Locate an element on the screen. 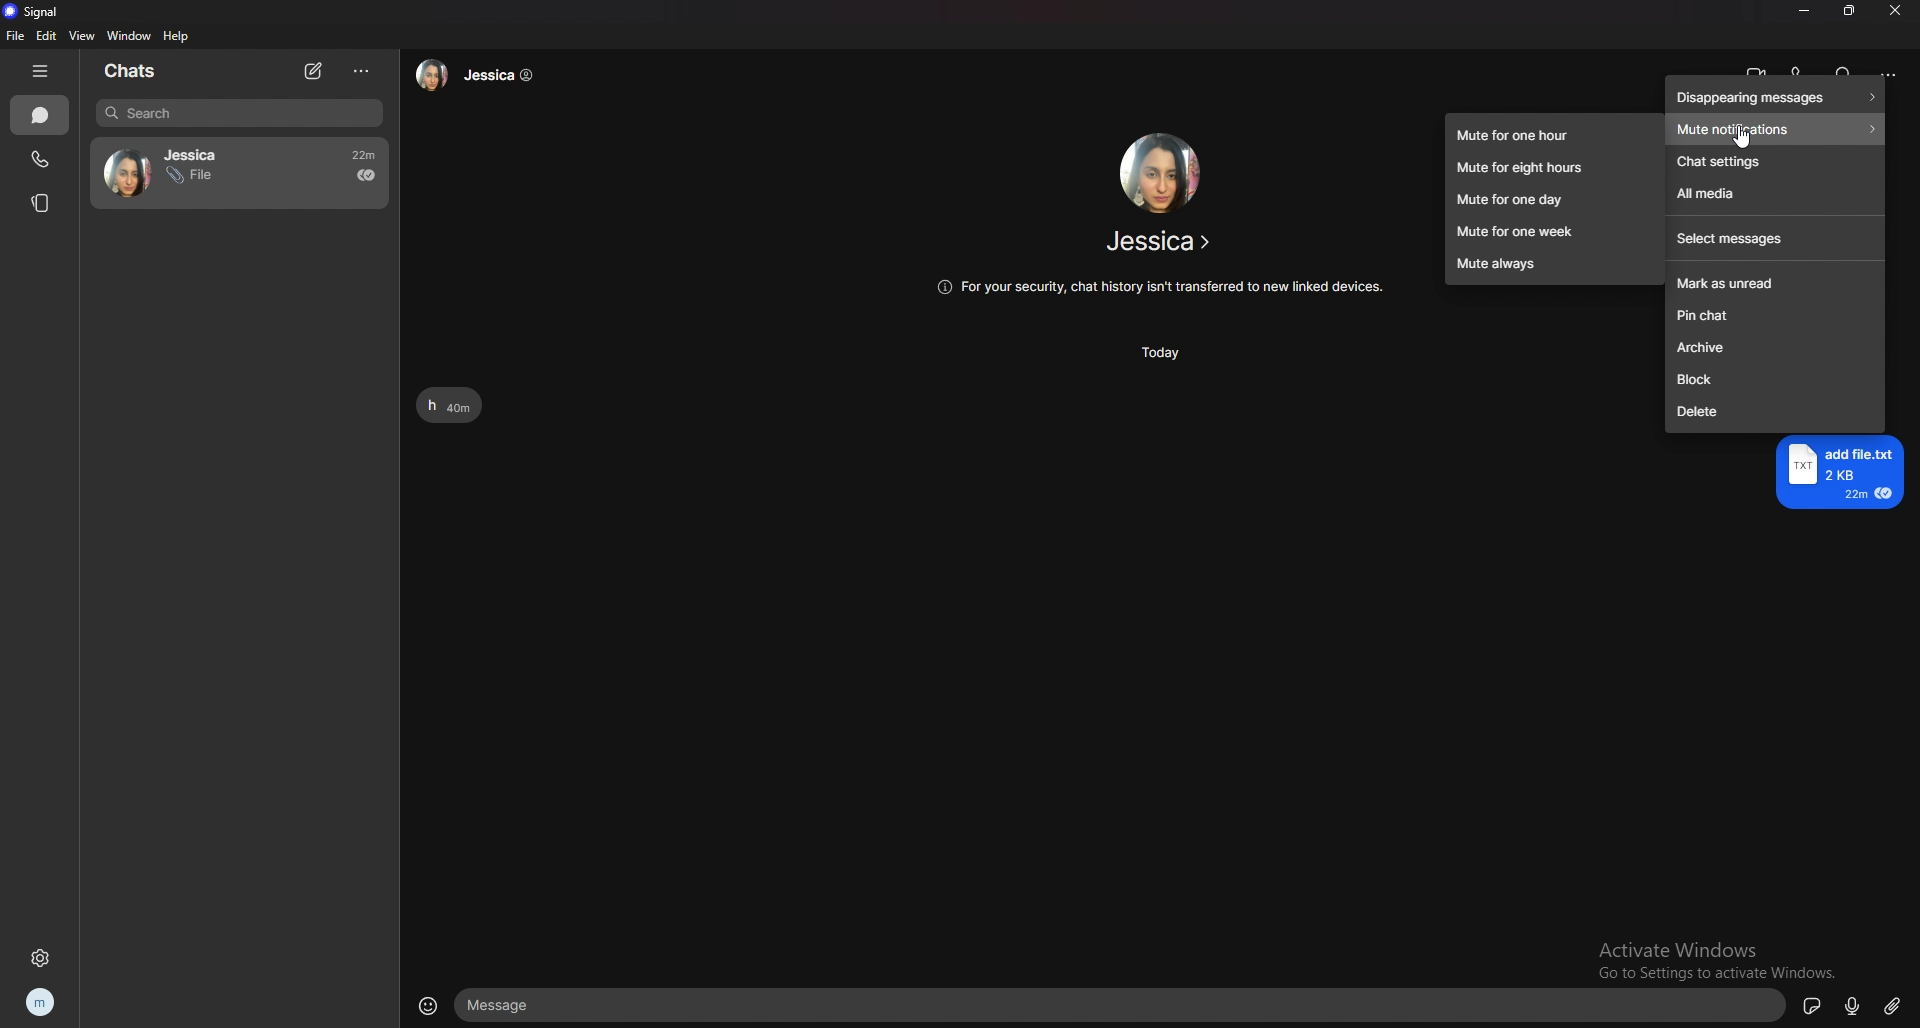 The width and height of the screenshot is (1920, 1028). chats is located at coordinates (138, 72).